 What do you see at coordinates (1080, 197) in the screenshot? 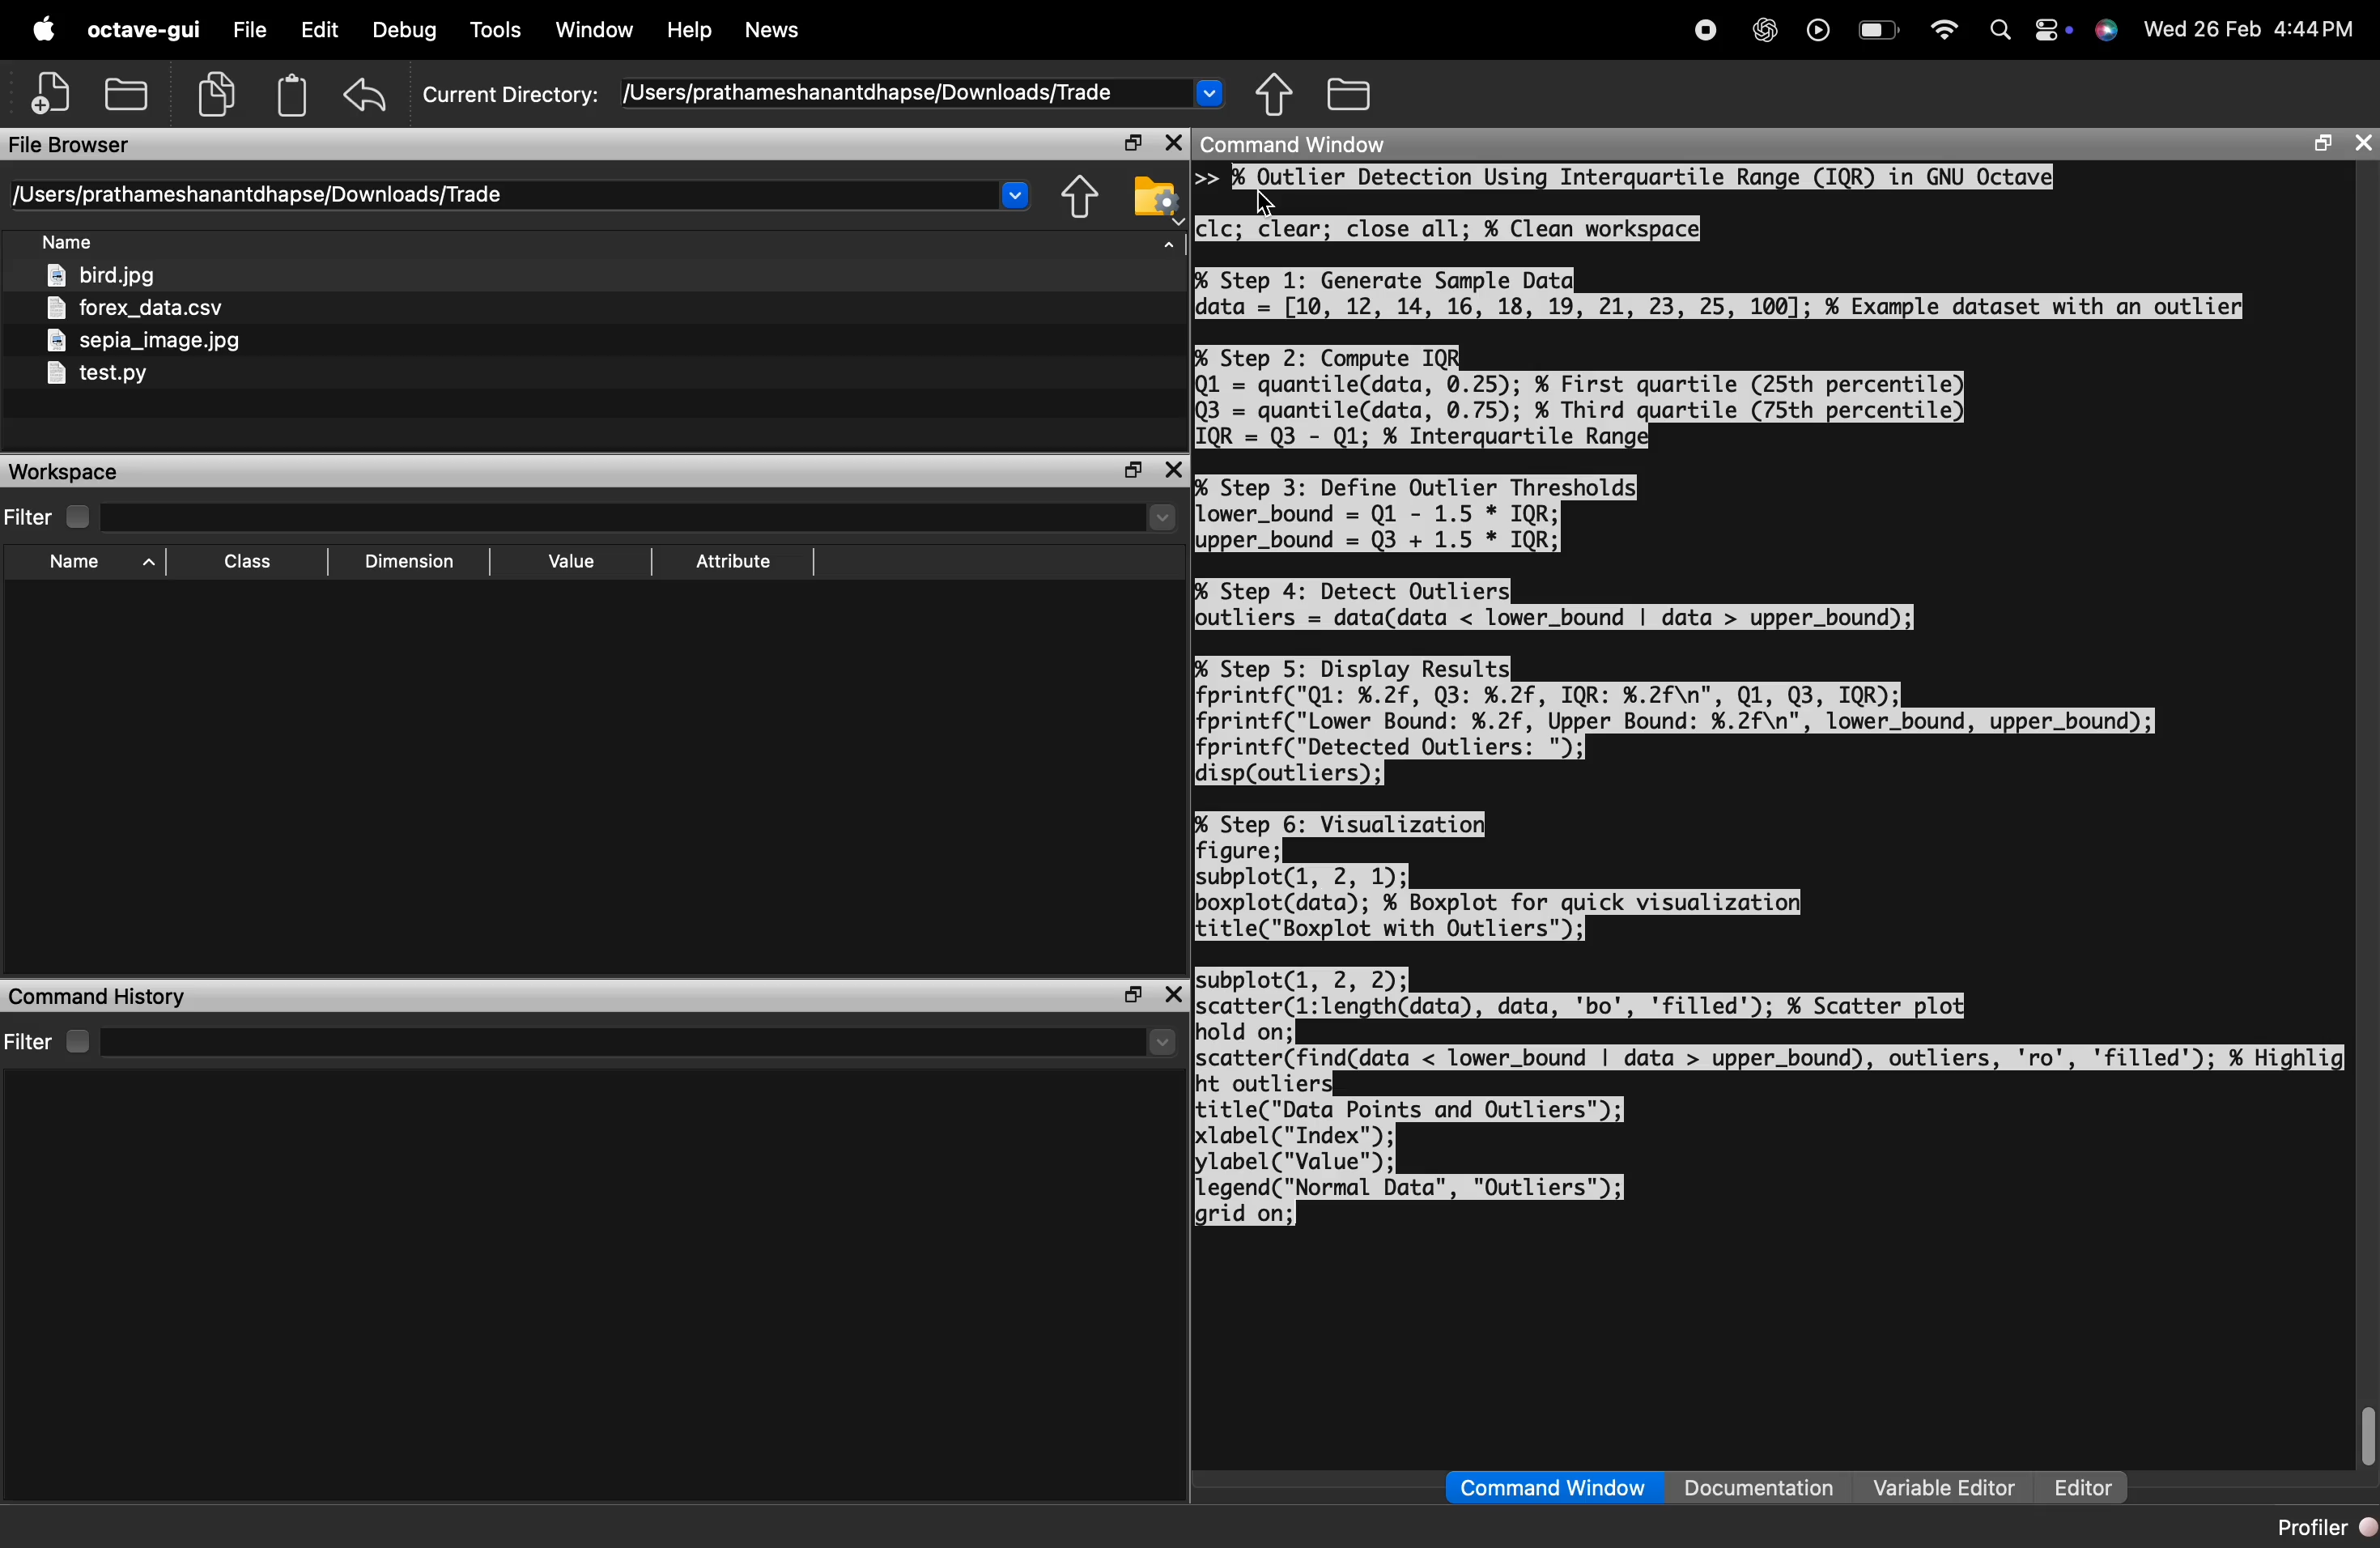
I see `share` at bounding box center [1080, 197].